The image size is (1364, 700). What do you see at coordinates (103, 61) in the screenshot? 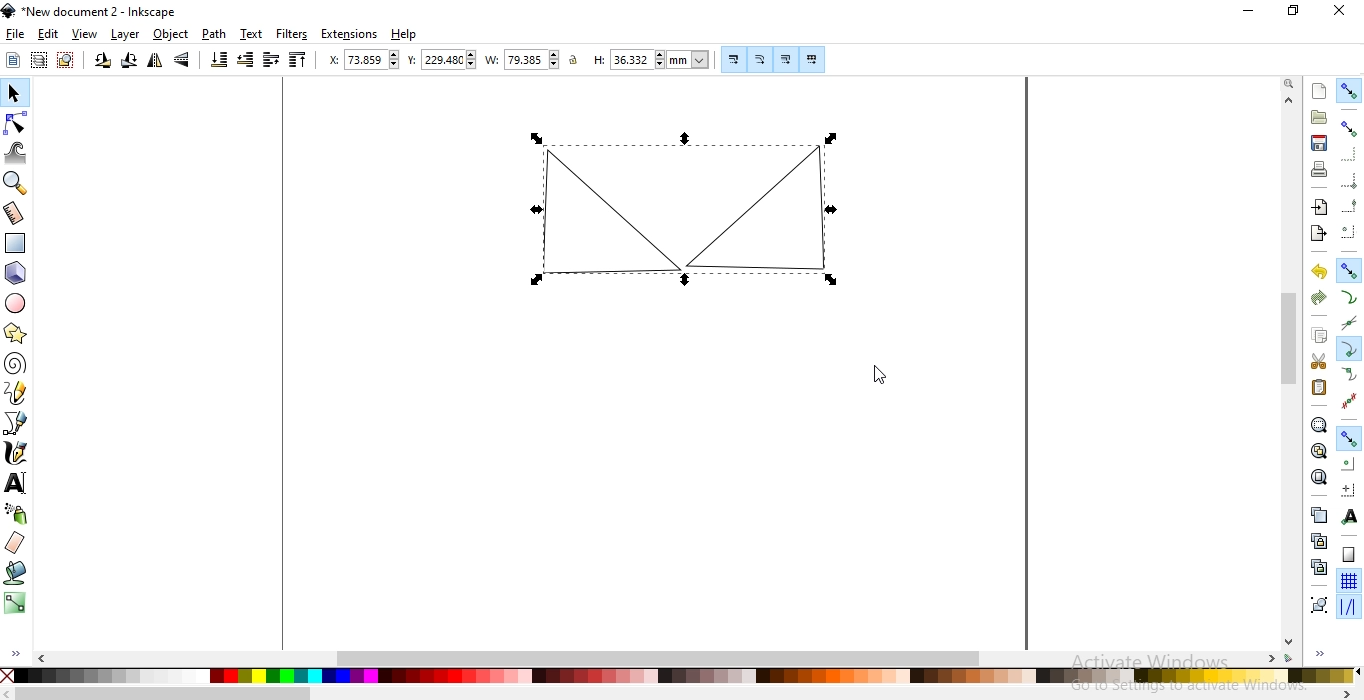
I see `rotate 90 counter clockwise` at bounding box center [103, 61].